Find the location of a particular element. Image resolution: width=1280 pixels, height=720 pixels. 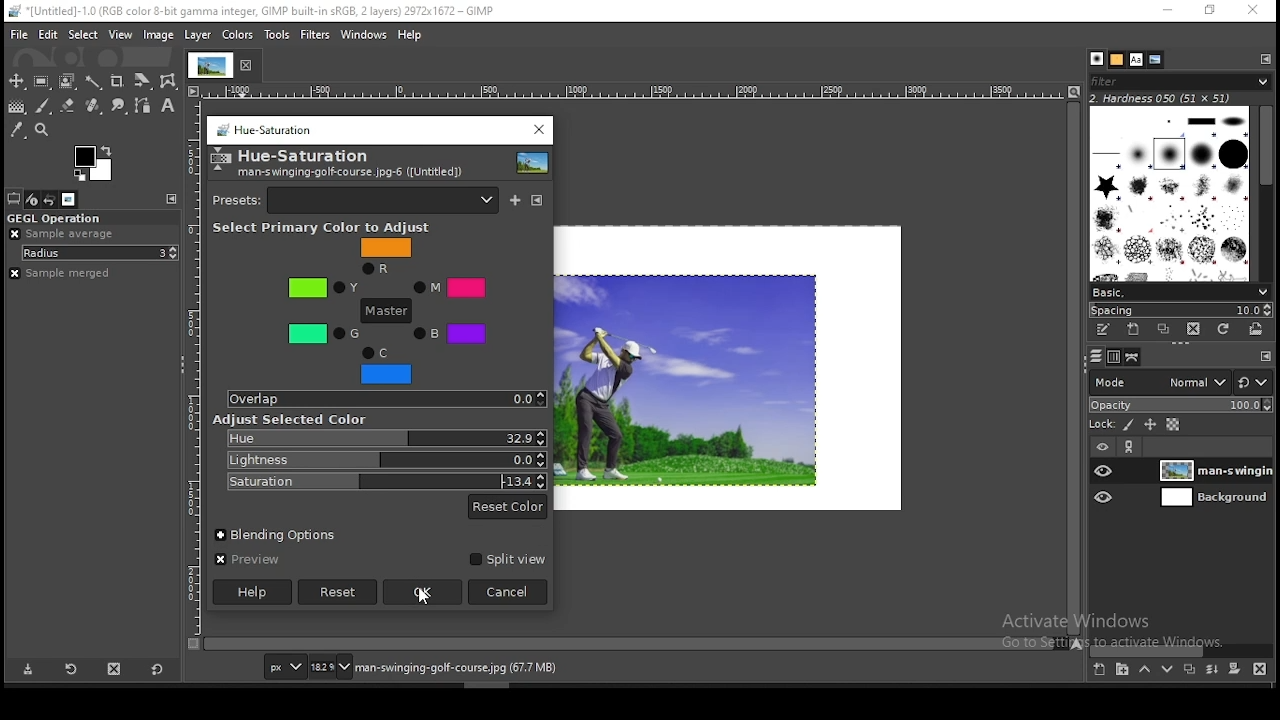

GEGL operation is located at coordinates (82, 216).